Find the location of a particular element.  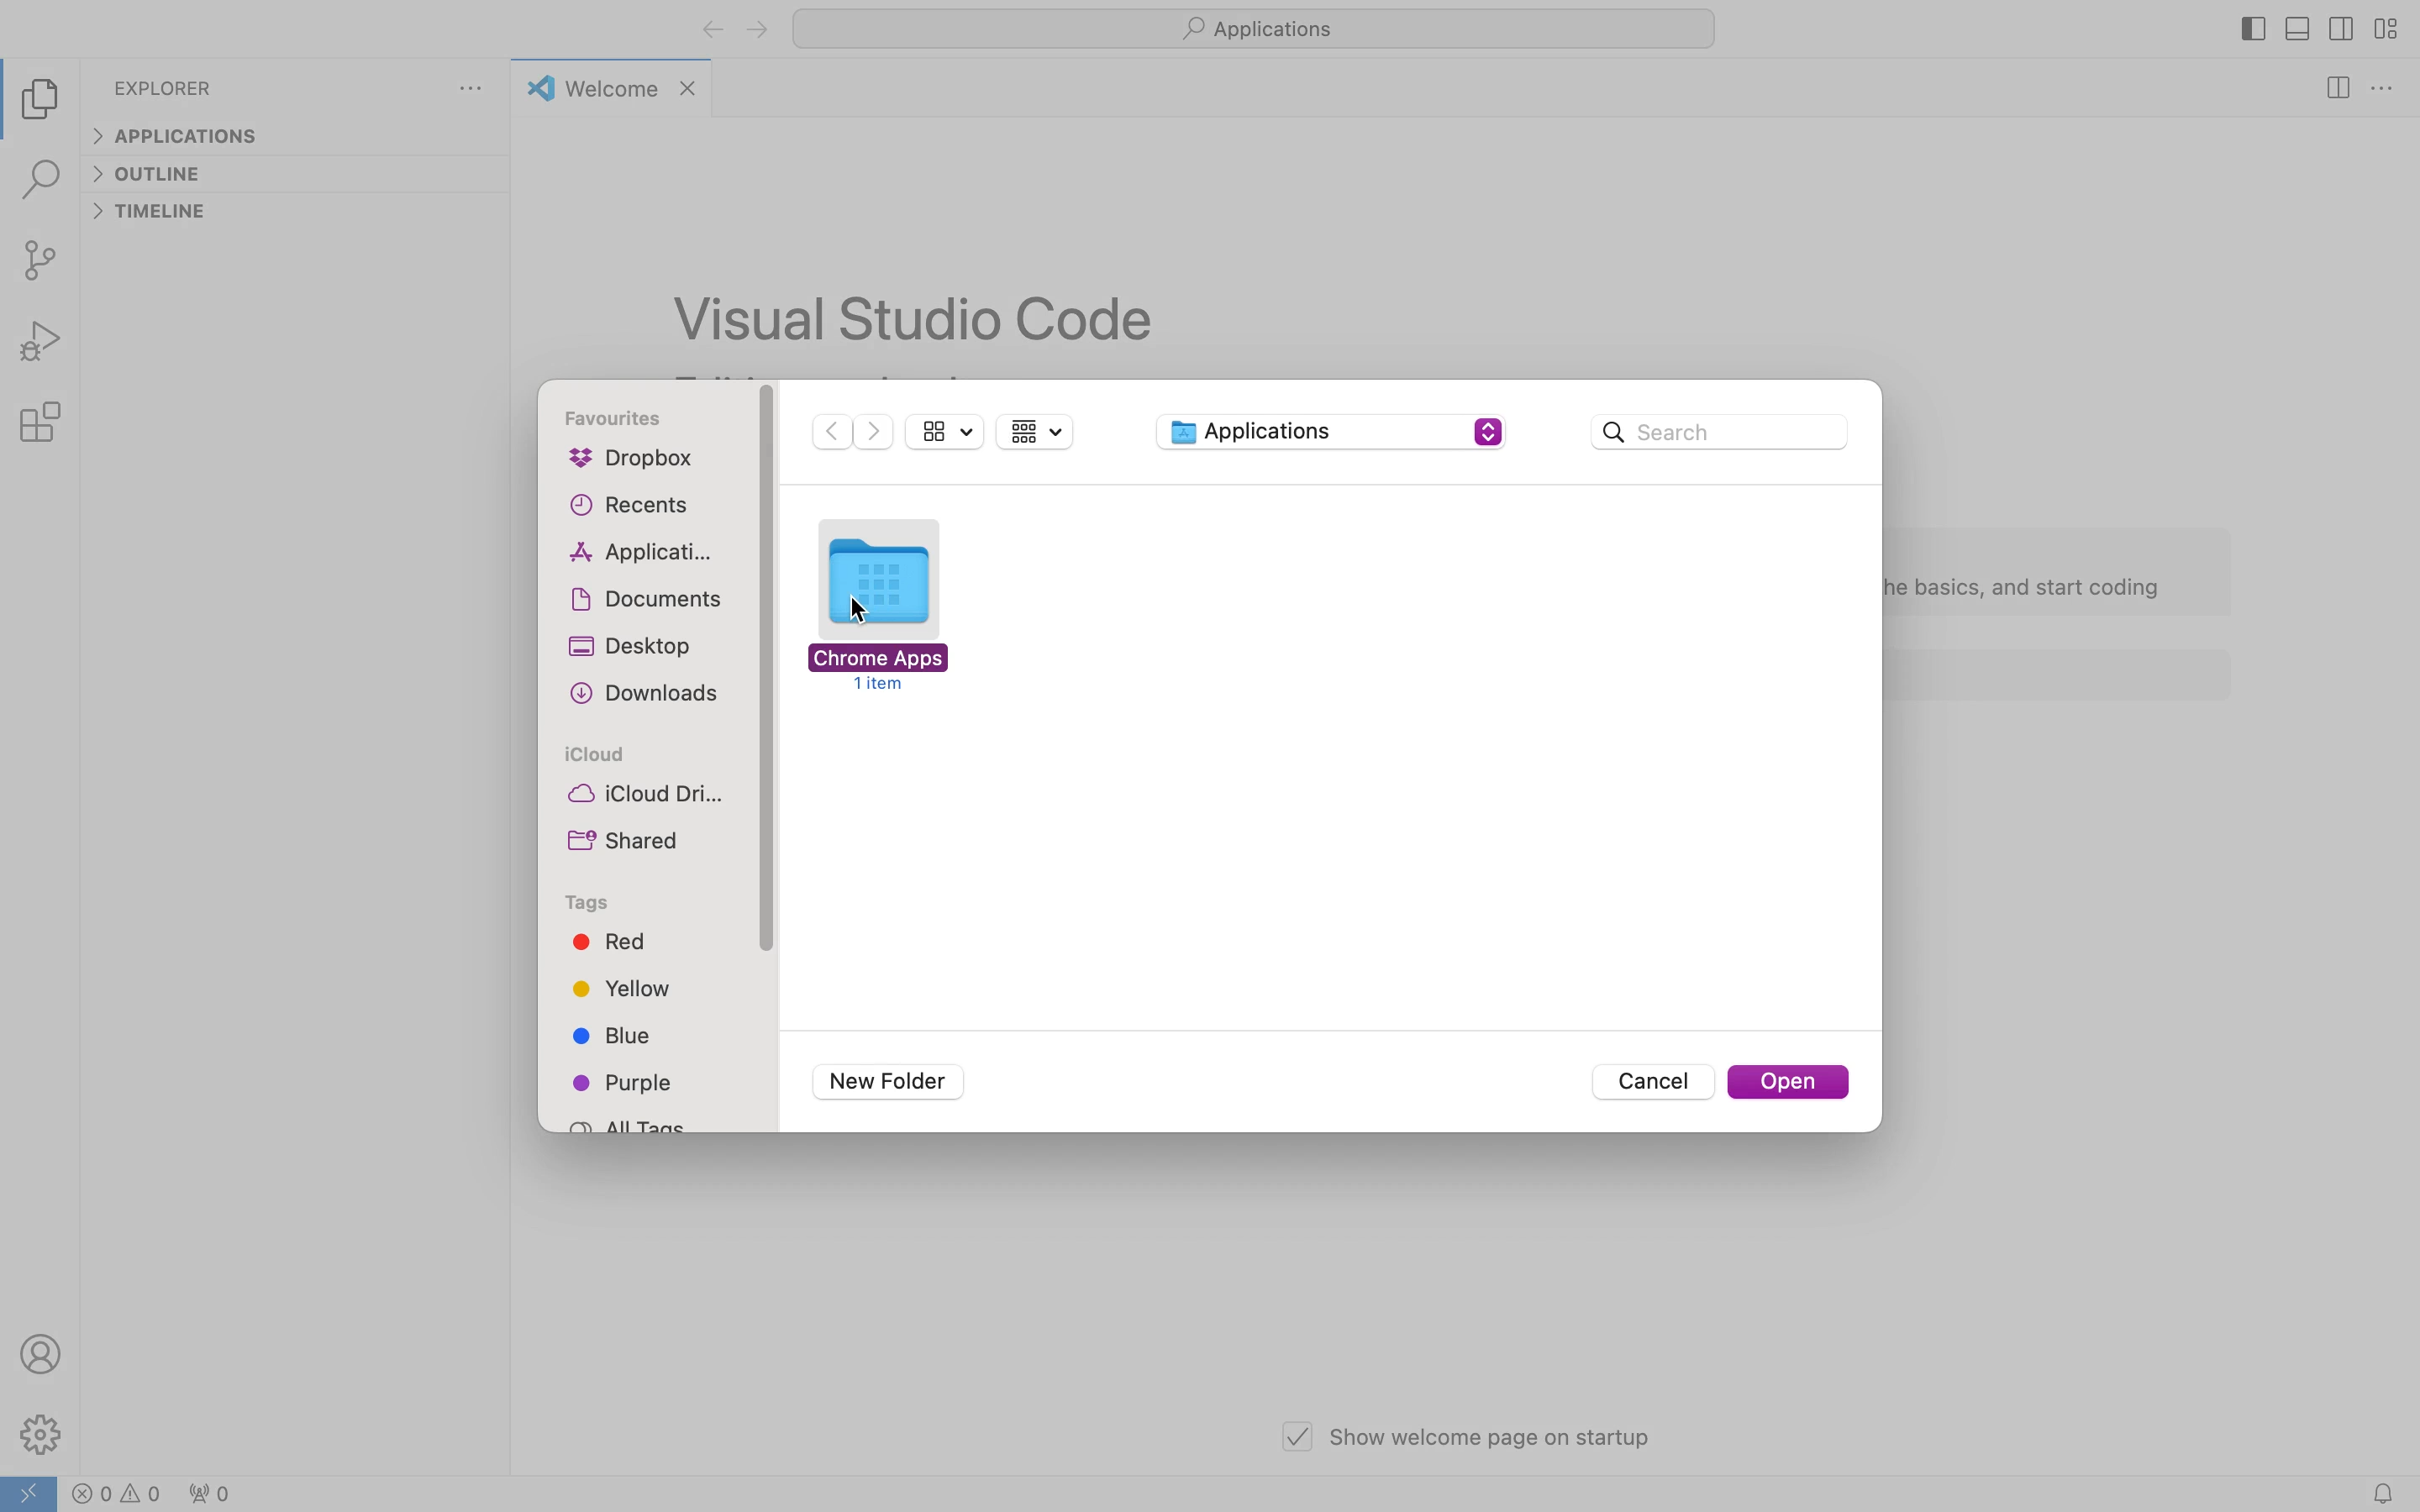

group items is located at coordinates (1040, 434).